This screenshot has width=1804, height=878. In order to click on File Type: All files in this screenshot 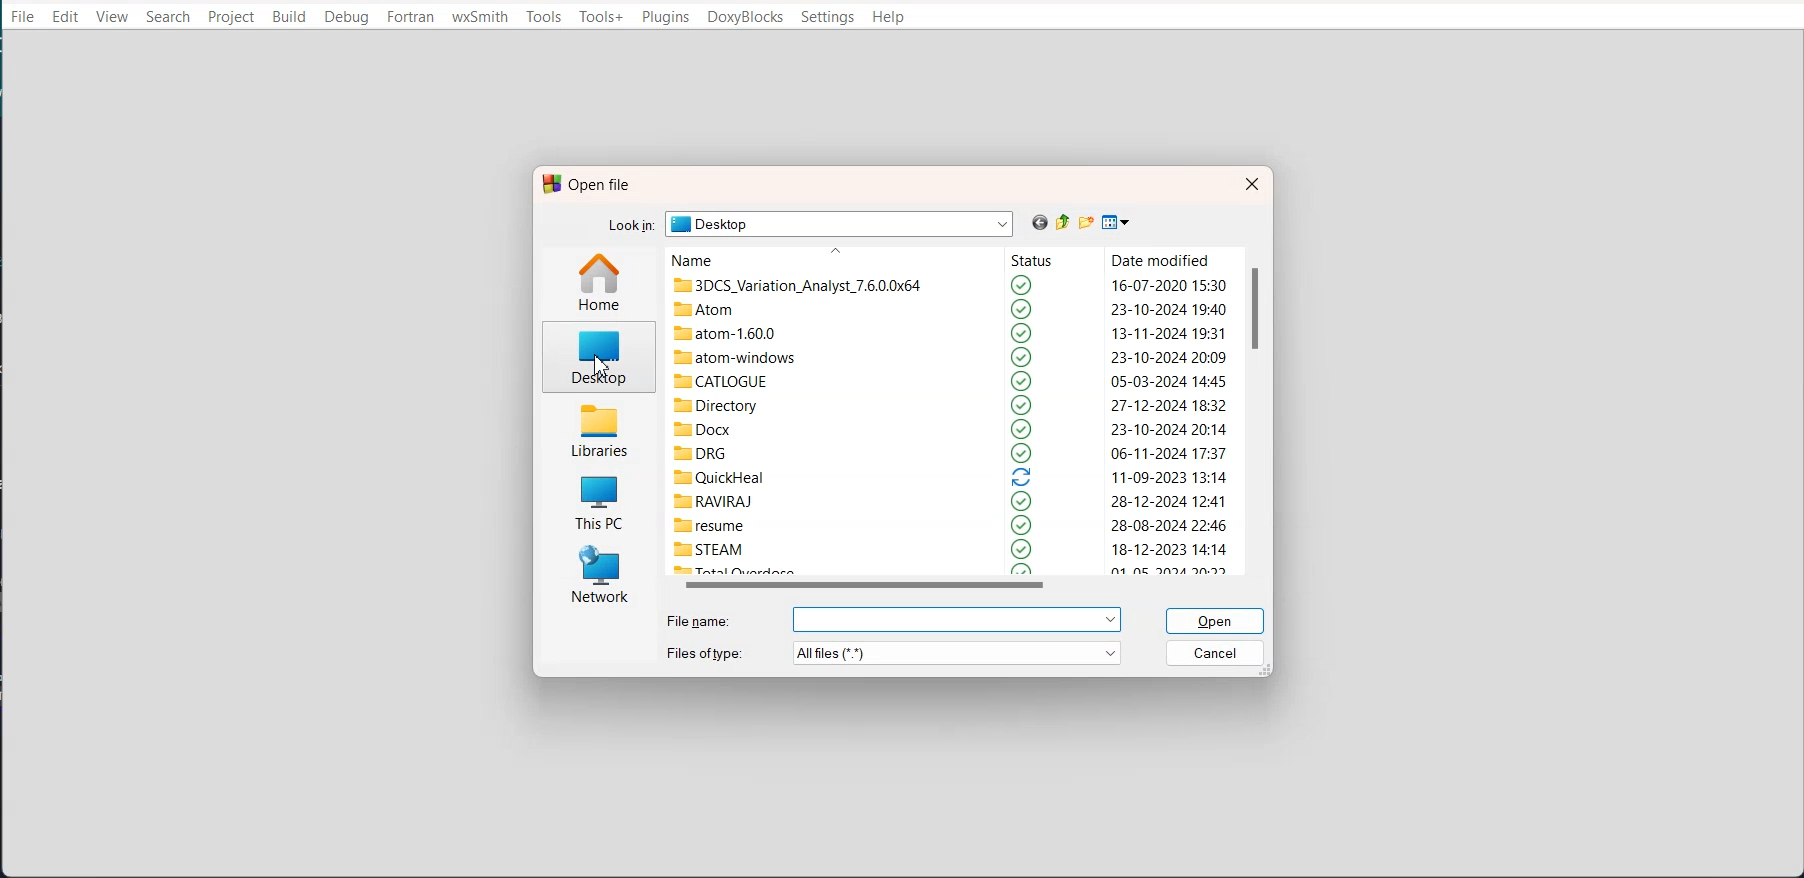, I will do `click(895, 653)`.